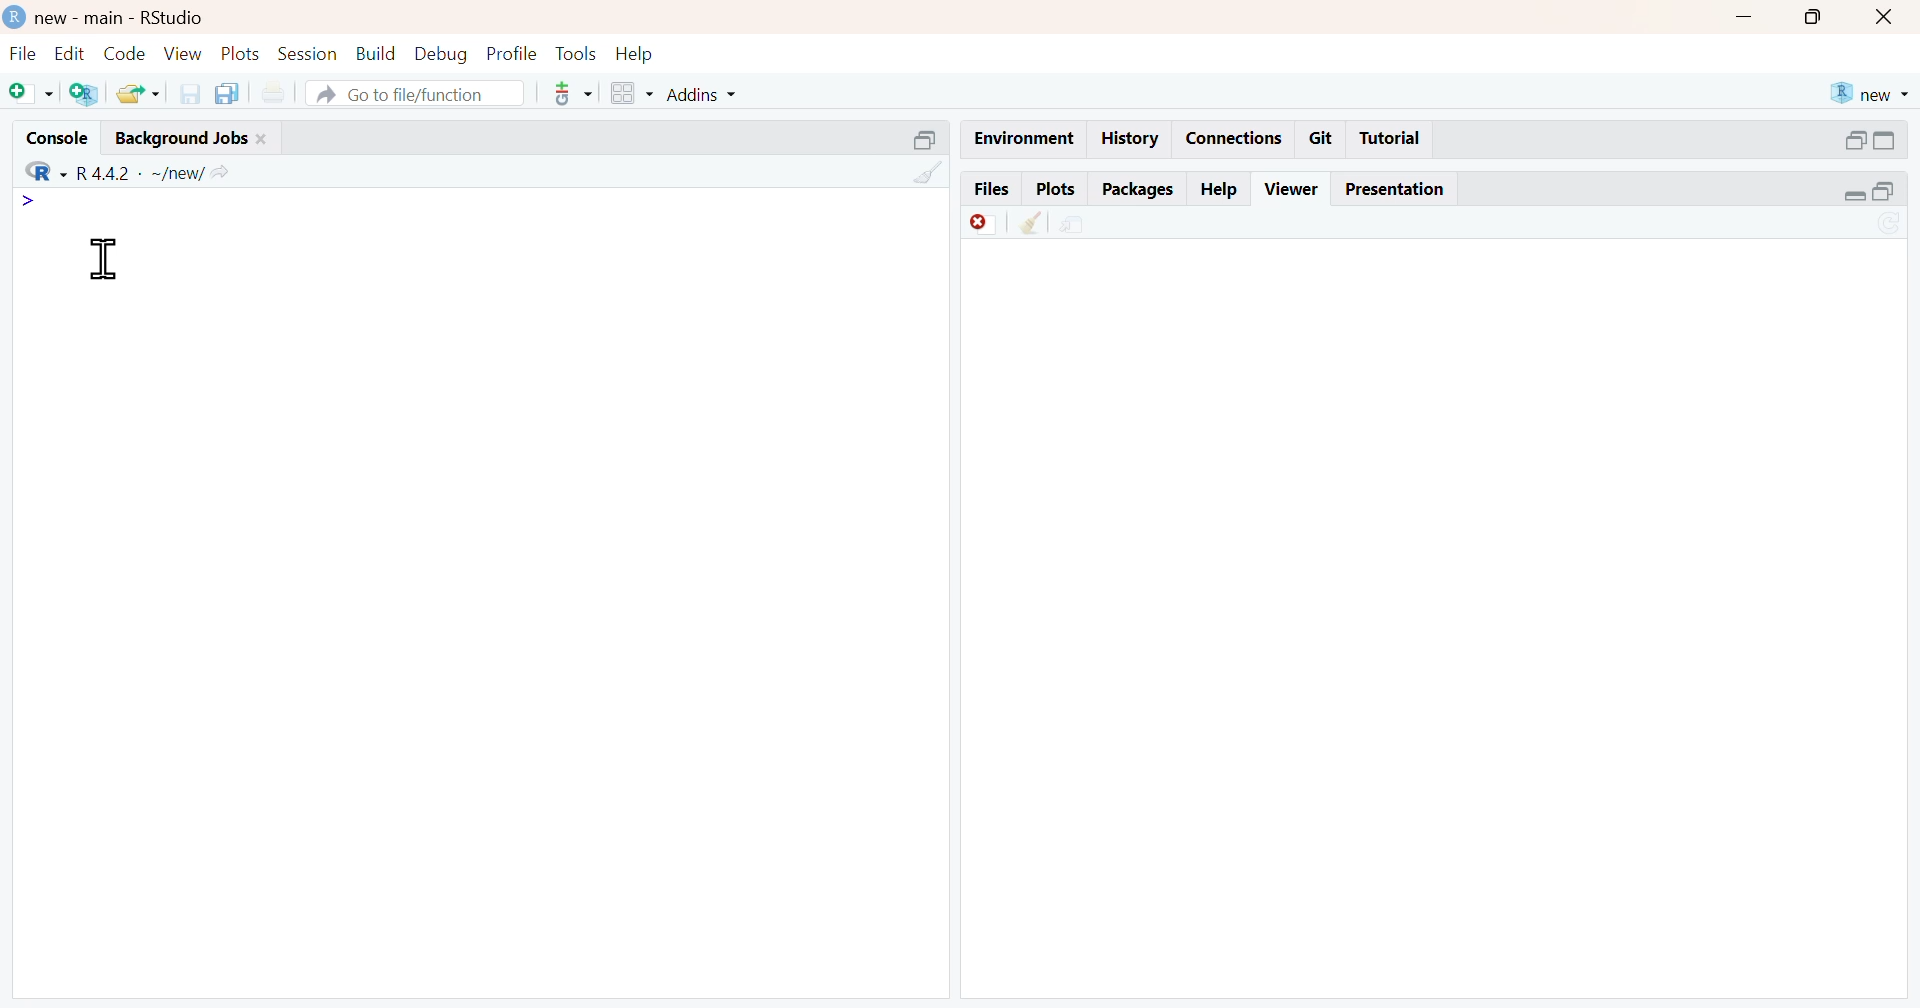  Describe the element at coordinates (375, 55) in the screenshot. I see `build` at that location.